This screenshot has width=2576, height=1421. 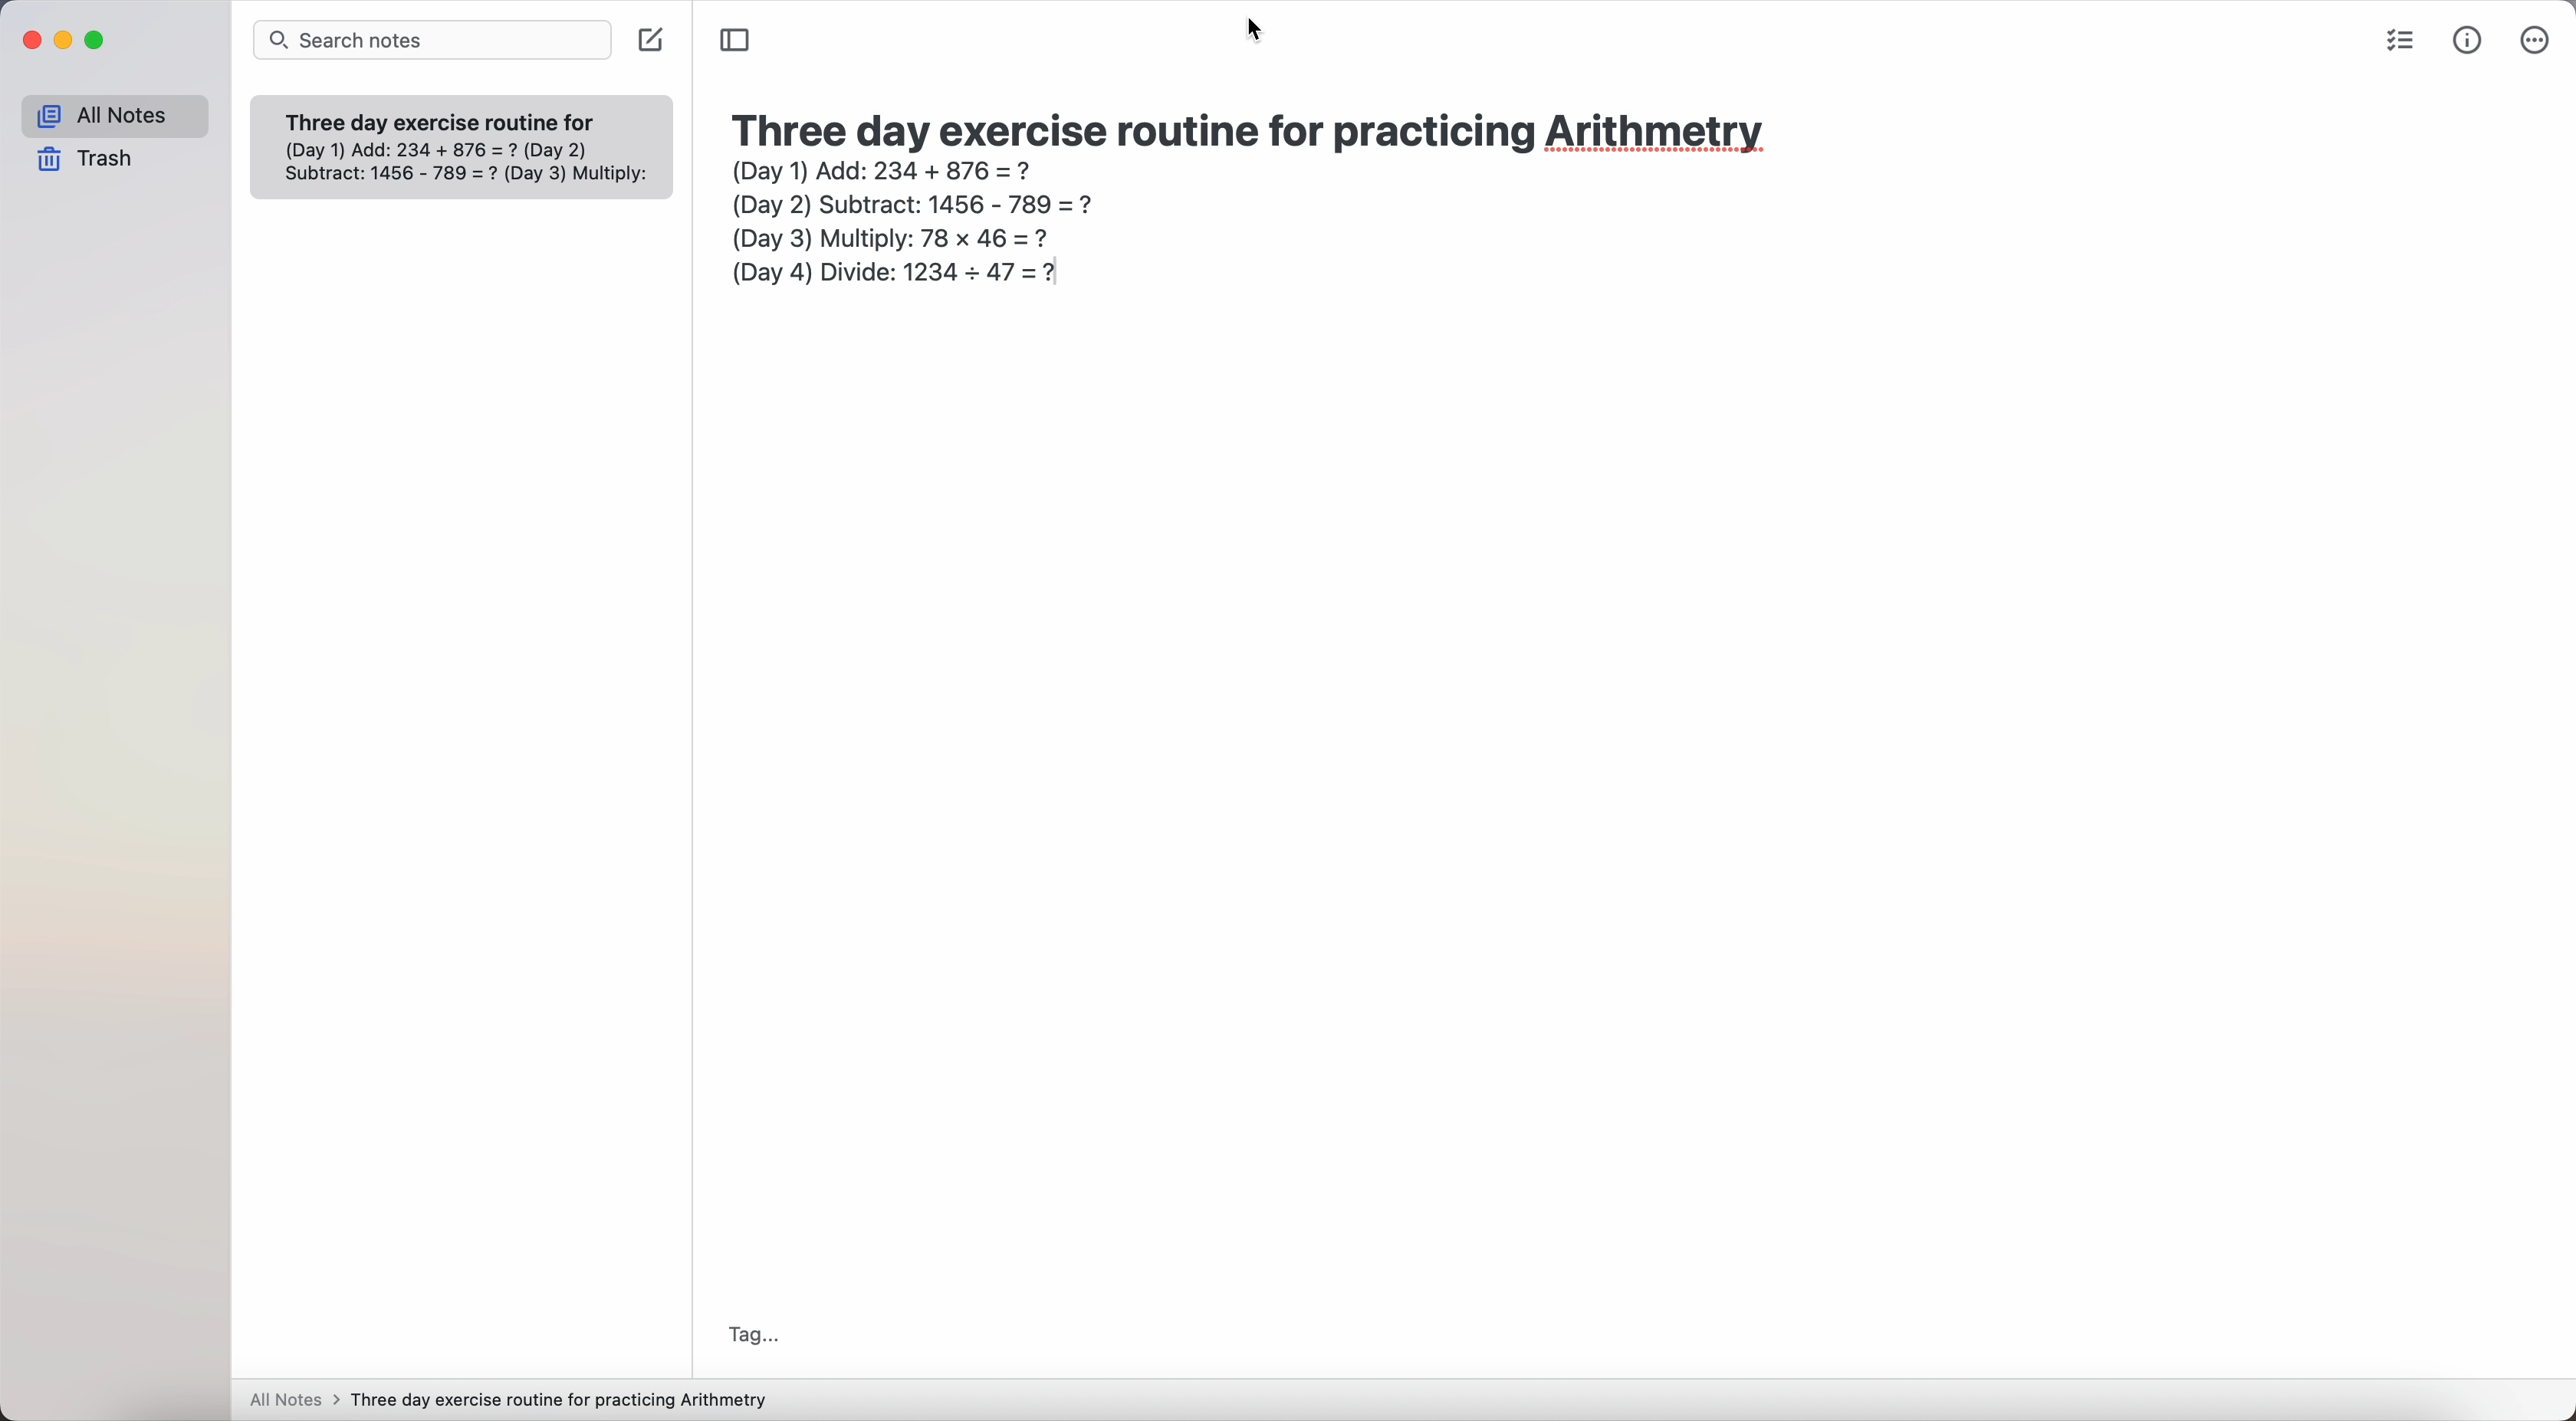 I want to click on cursor, so click(x=1253, y=29).